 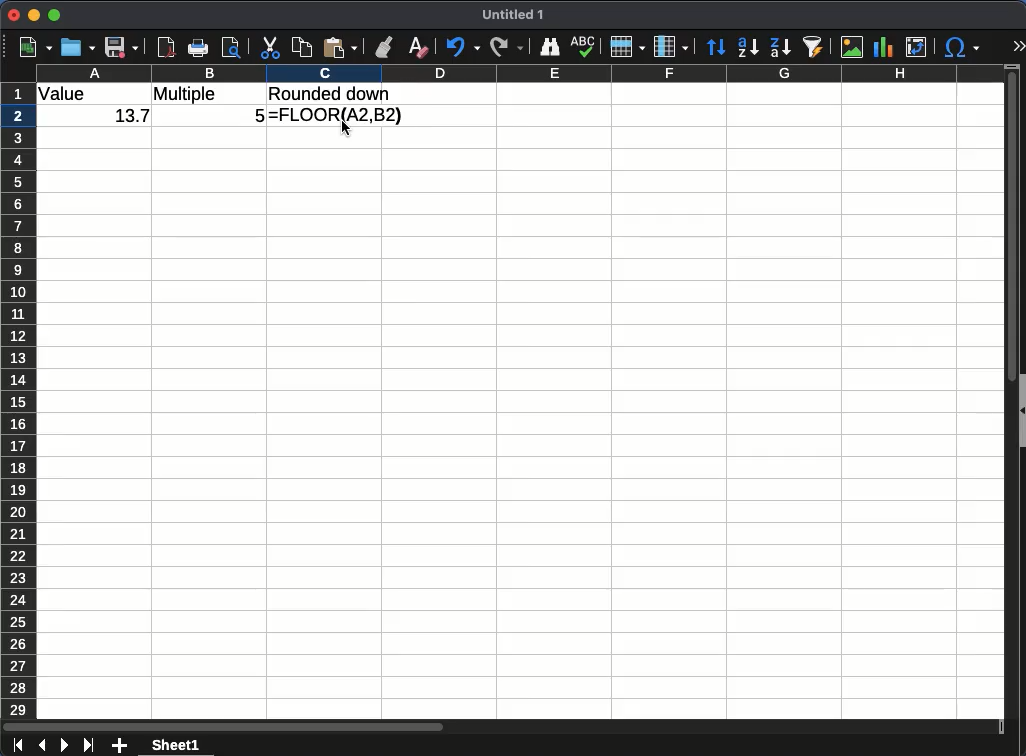 What do you see at coordinates (507, 47) in the screenshot?
I see `redo` at bounding box center [507, 47].